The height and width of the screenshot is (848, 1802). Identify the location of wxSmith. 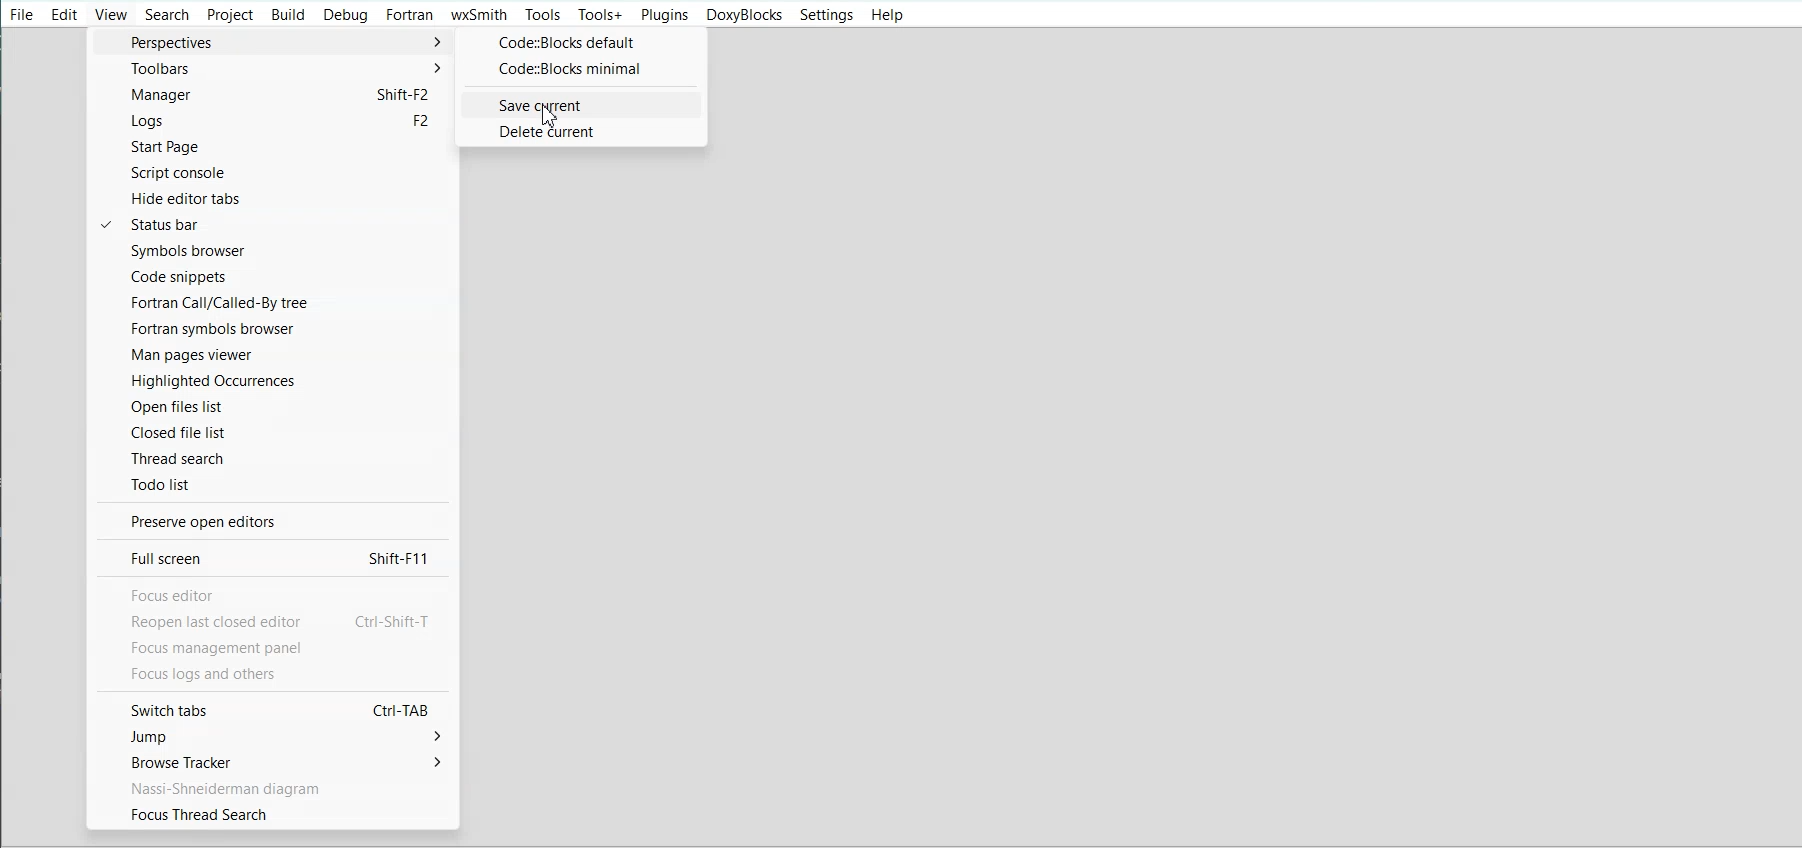
(479, 15).